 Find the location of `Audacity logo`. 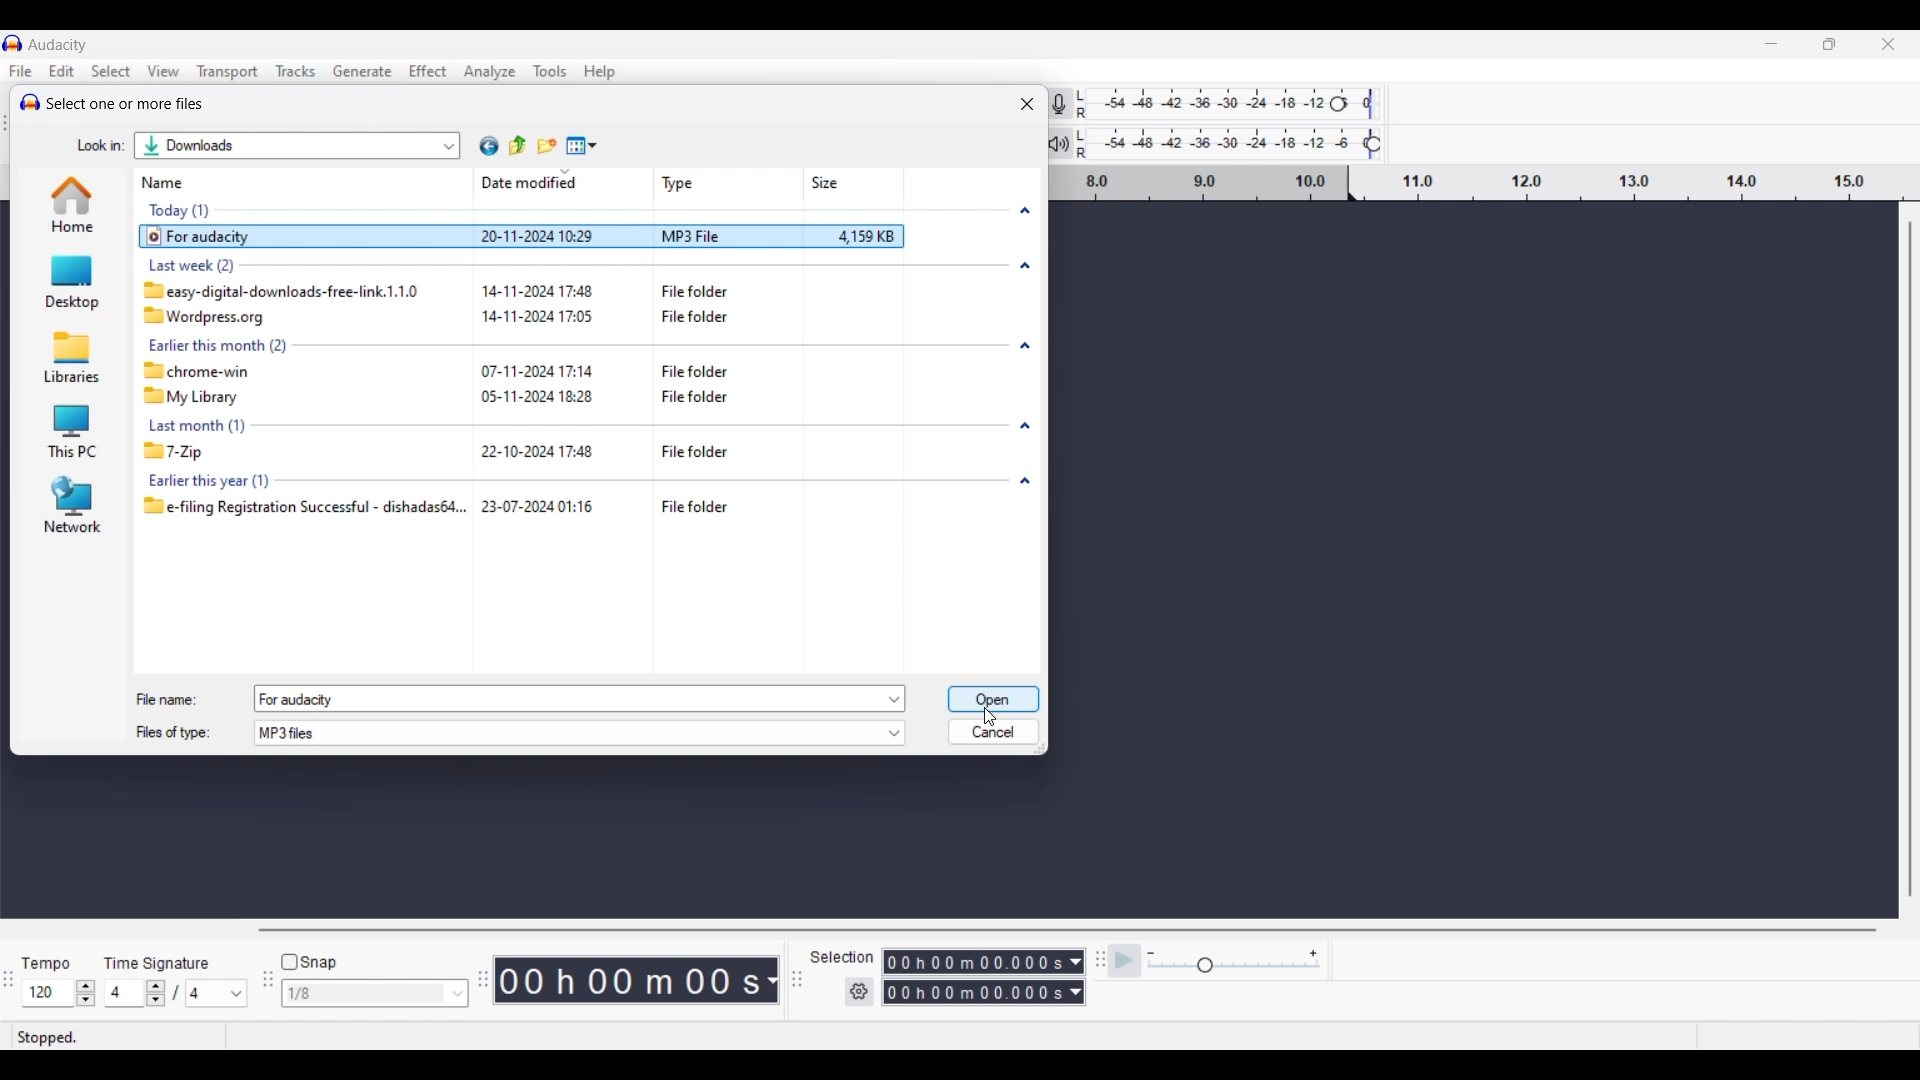

Audacity logo is located at coordinates (26, 100).